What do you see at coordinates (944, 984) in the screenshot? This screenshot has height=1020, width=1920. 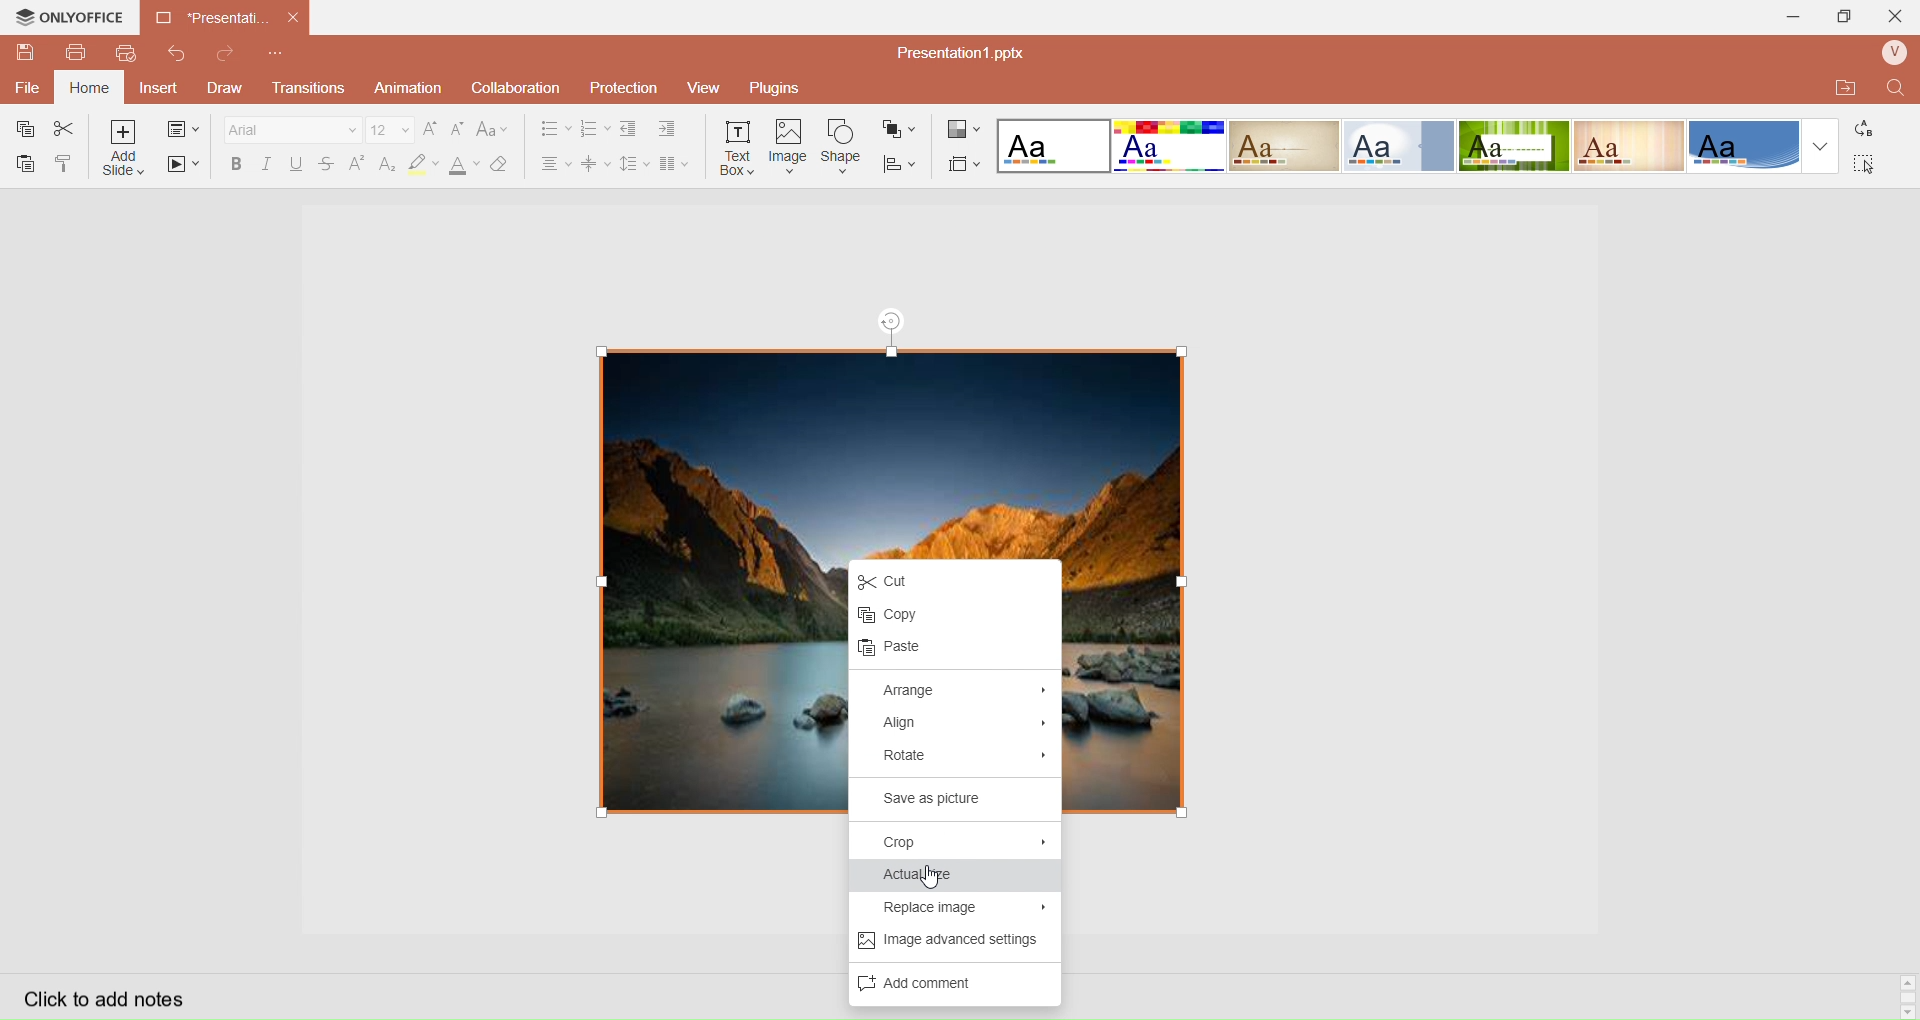 I see `Add Comments` at bounding box center [944, 984].